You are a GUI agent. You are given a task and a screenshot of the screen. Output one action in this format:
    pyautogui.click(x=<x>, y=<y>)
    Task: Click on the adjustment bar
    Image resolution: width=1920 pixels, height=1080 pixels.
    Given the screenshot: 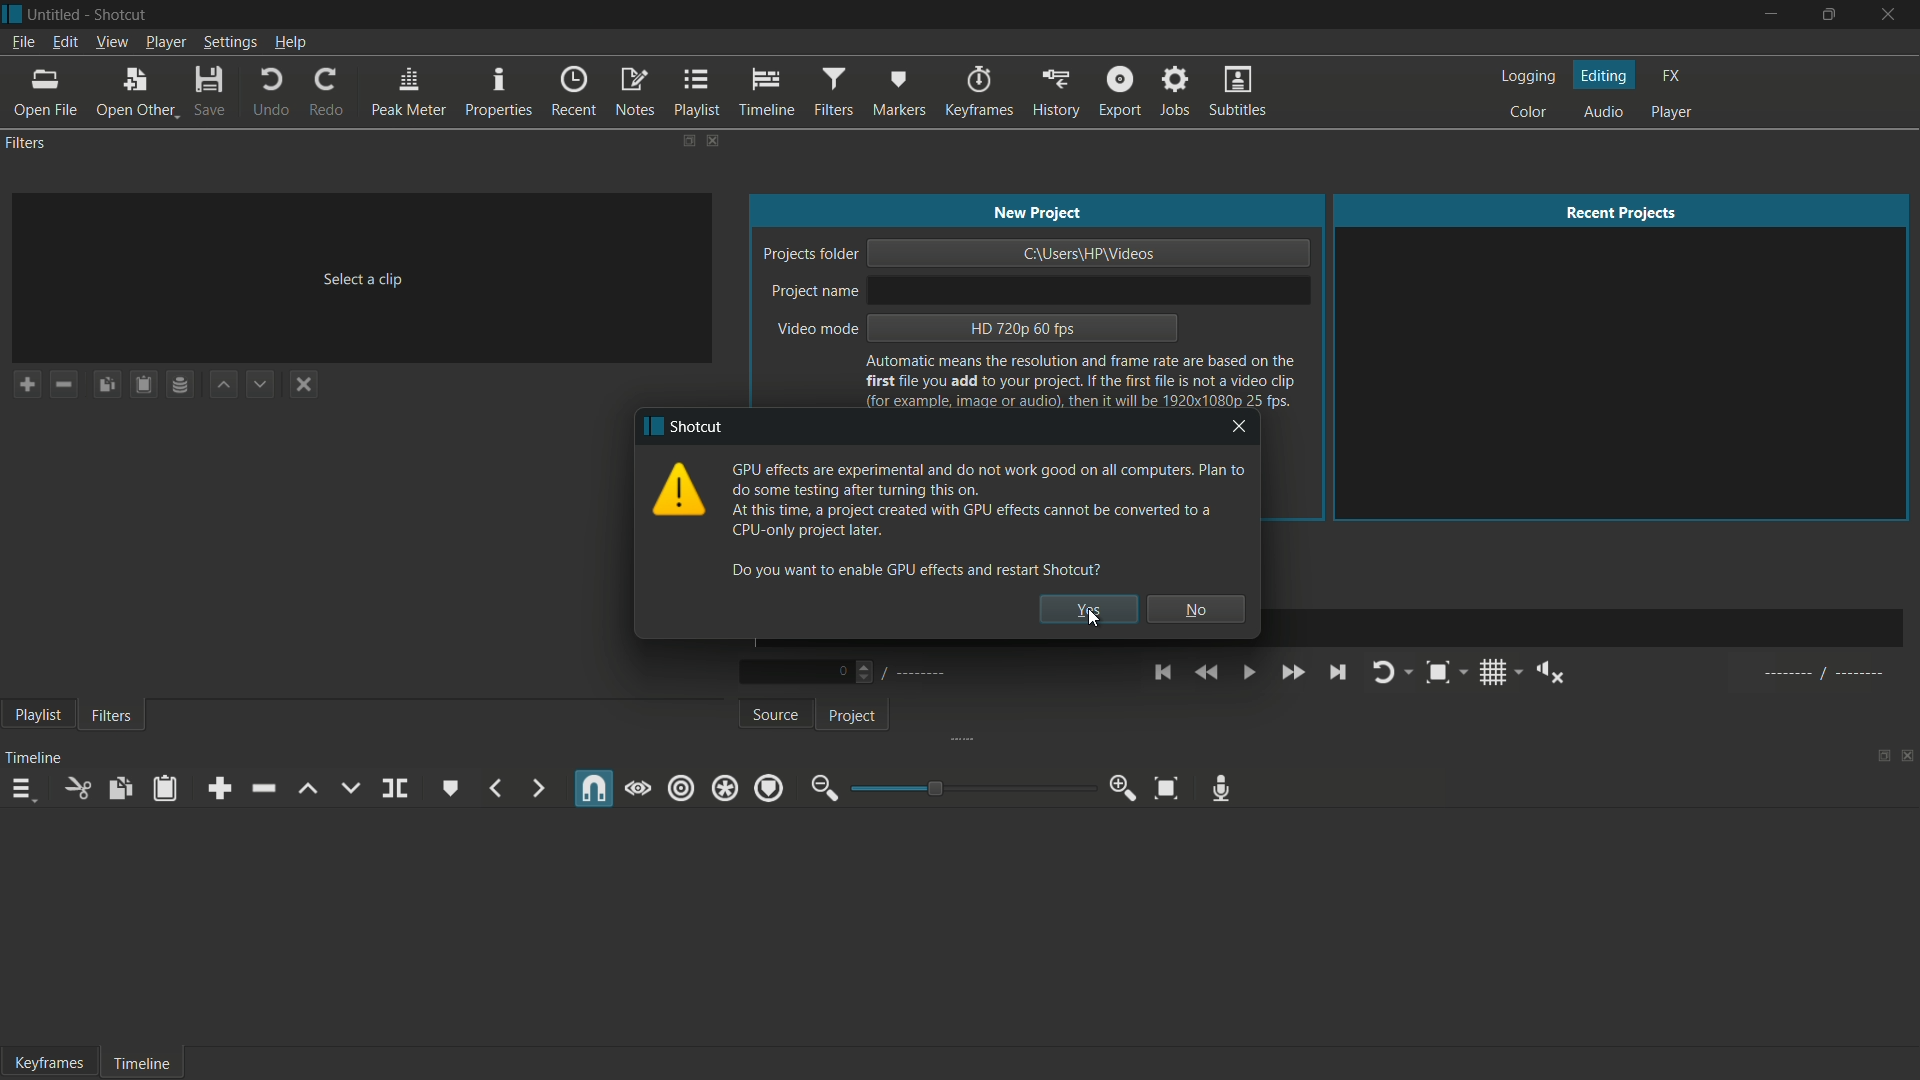 What is the action you would take?
    pyautogui.click(x=968, y=788)
    